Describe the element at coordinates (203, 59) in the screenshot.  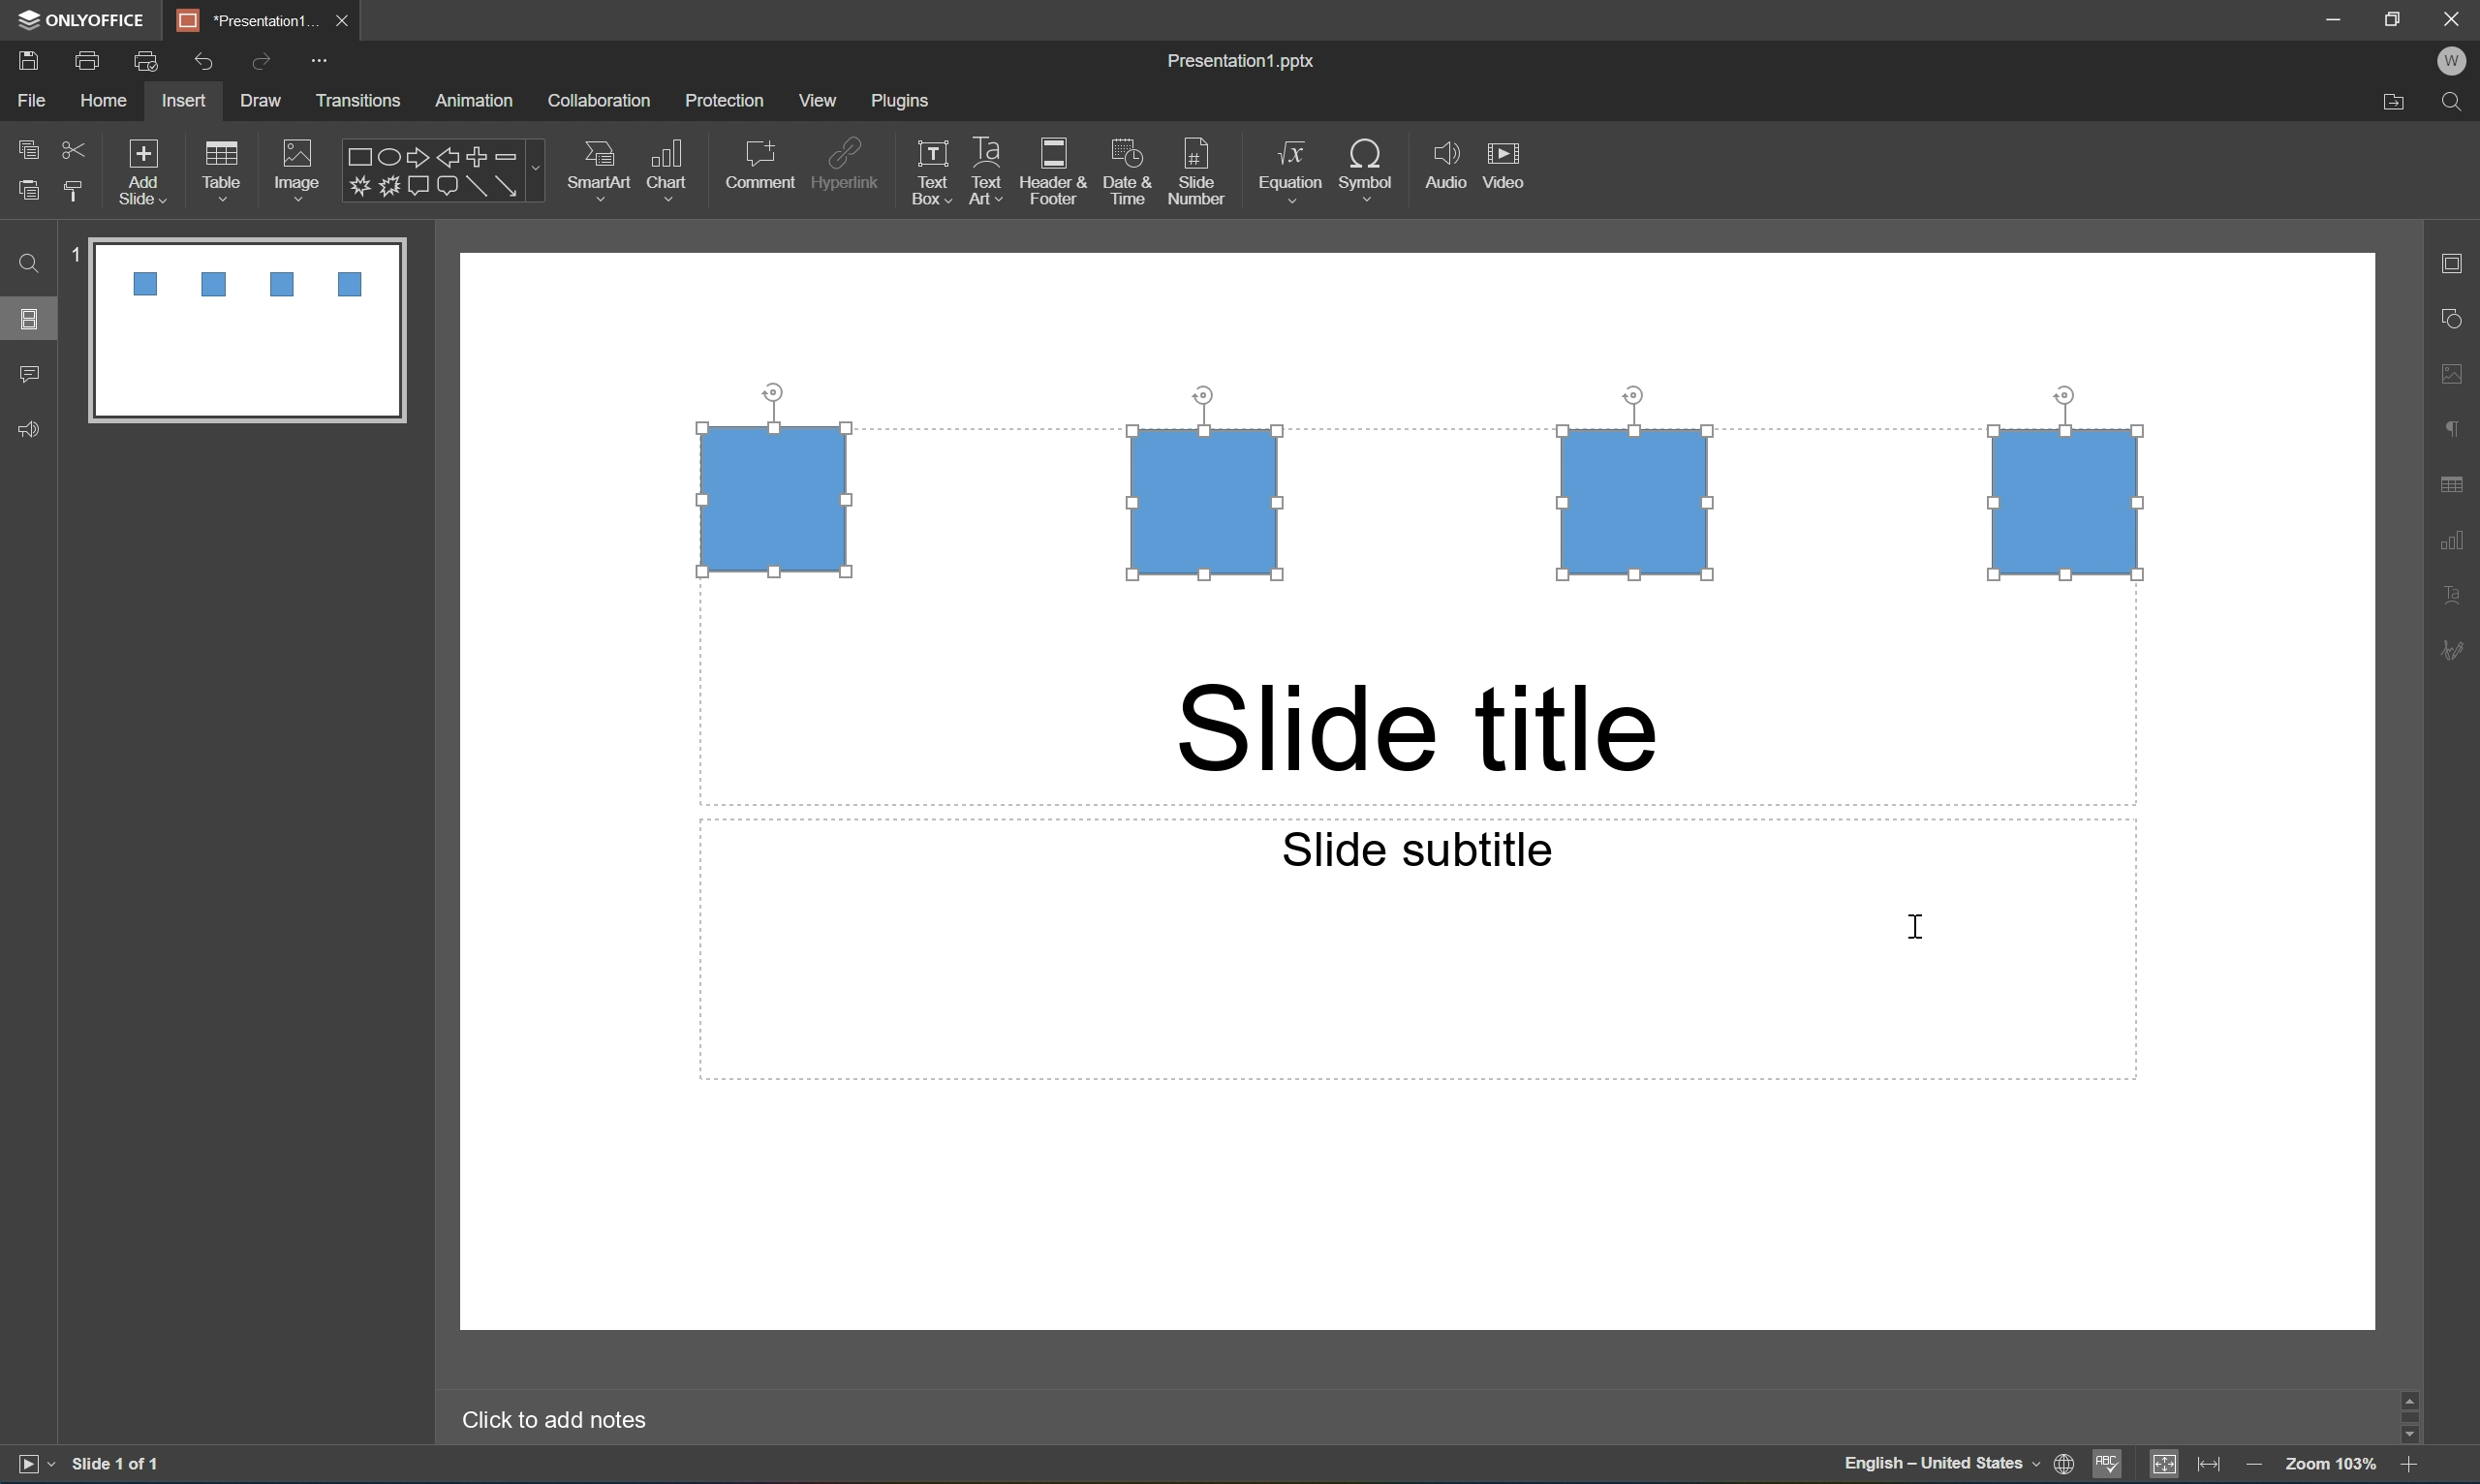
I see `Undo` at that location.